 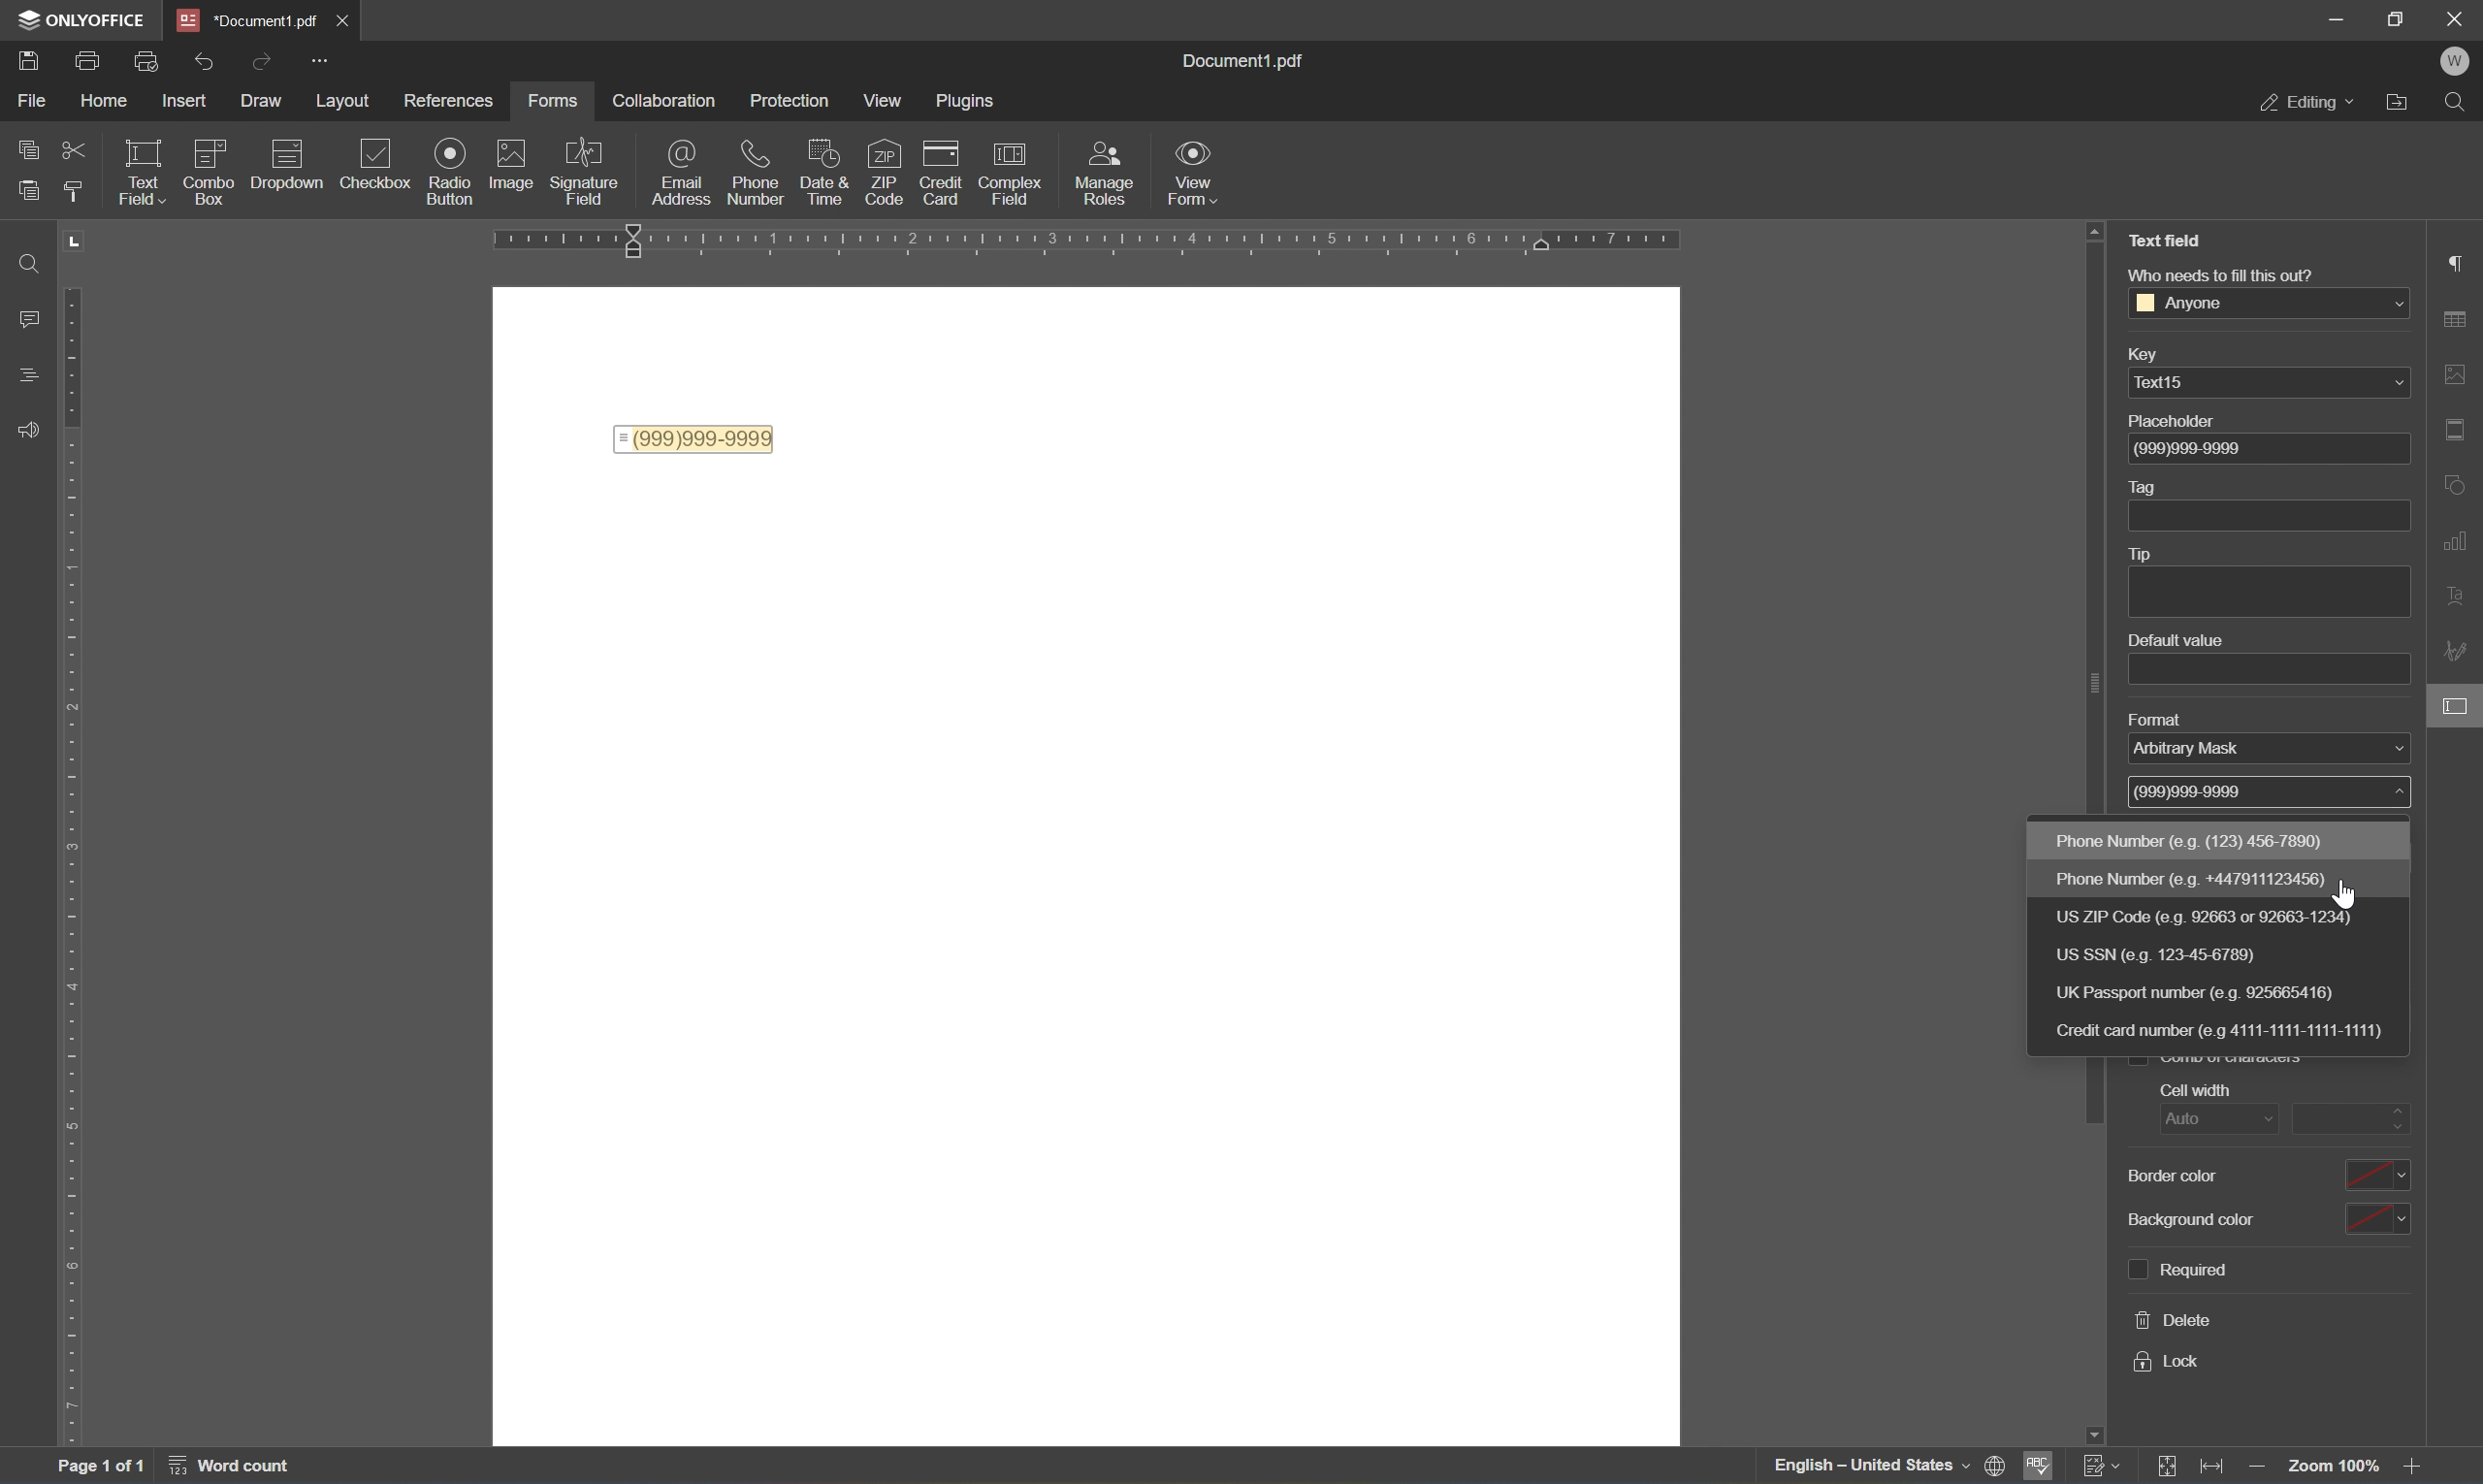 What do you see at coordinates (965, 100) in the screenshot?
I see `plugins` at bounding box center [965, 100].